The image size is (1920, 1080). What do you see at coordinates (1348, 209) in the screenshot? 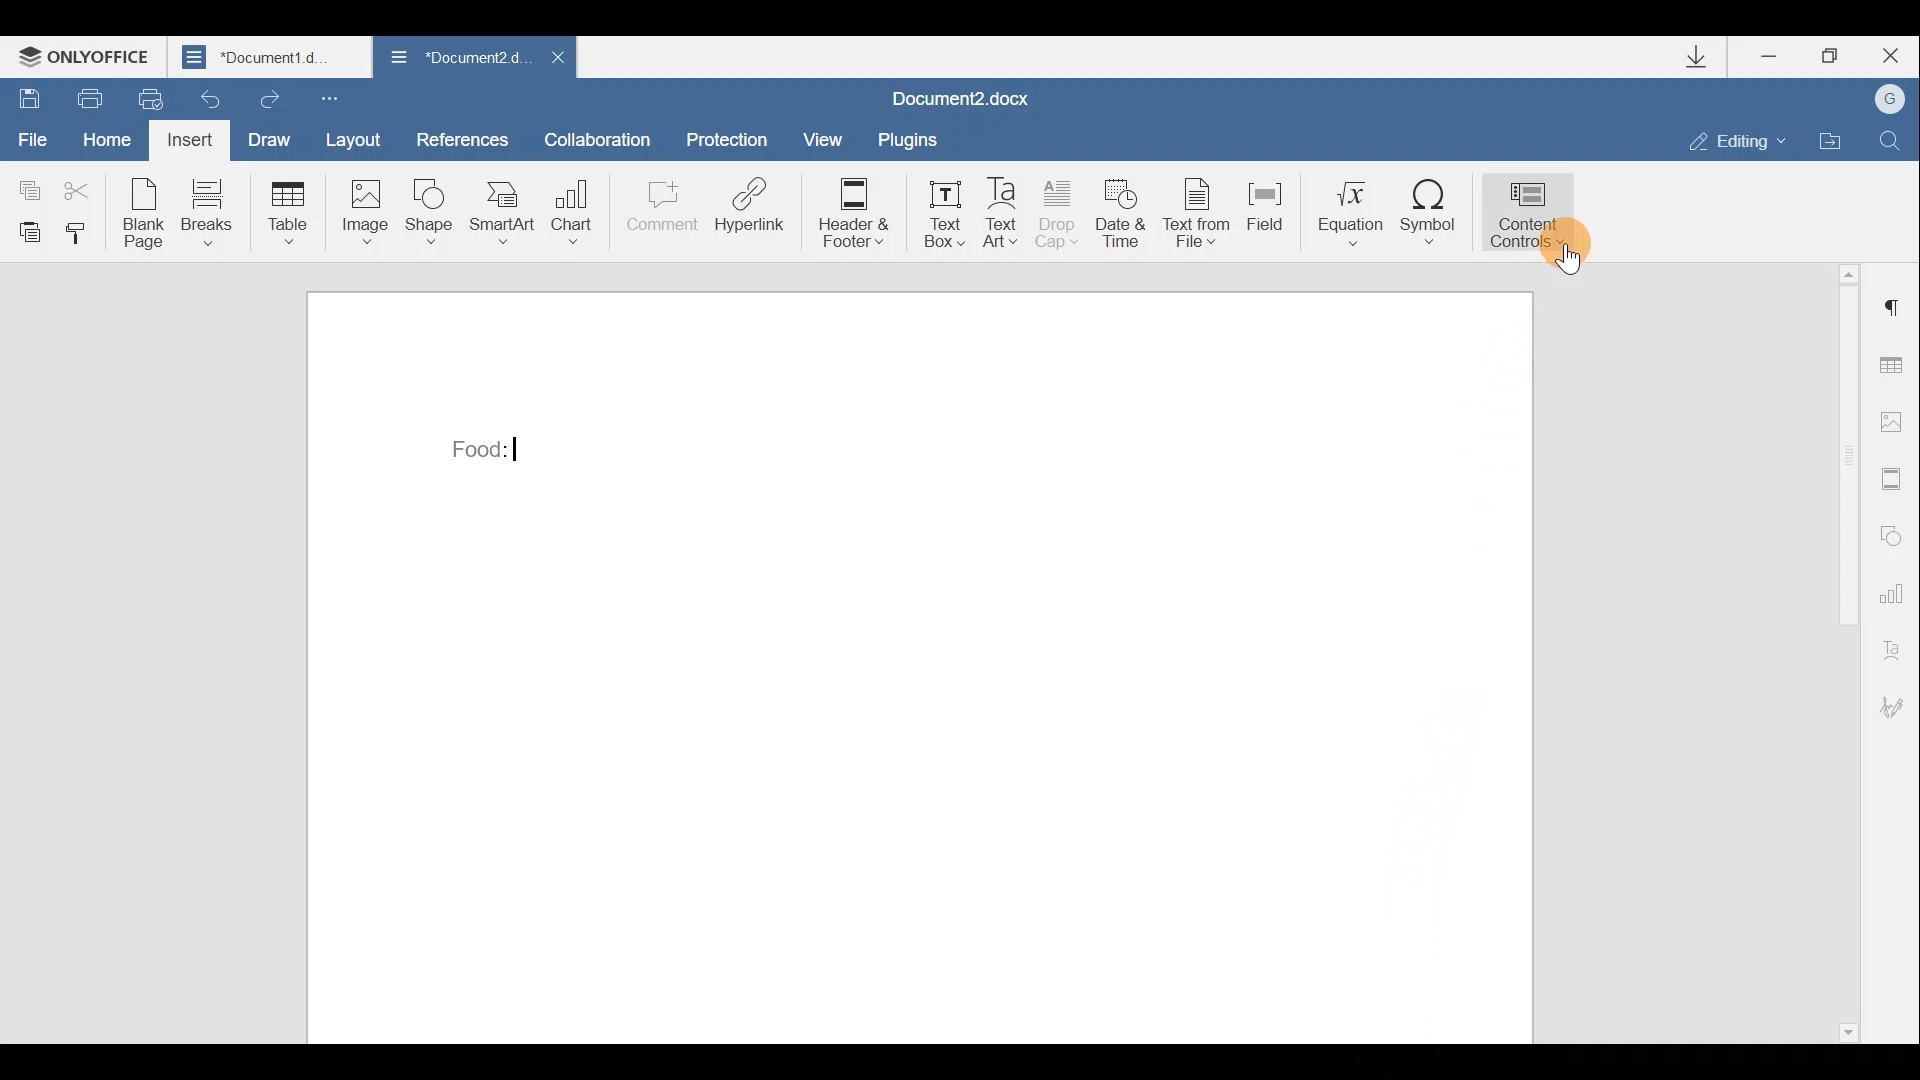
I see `Equation` at bounding box center [1348, 209].